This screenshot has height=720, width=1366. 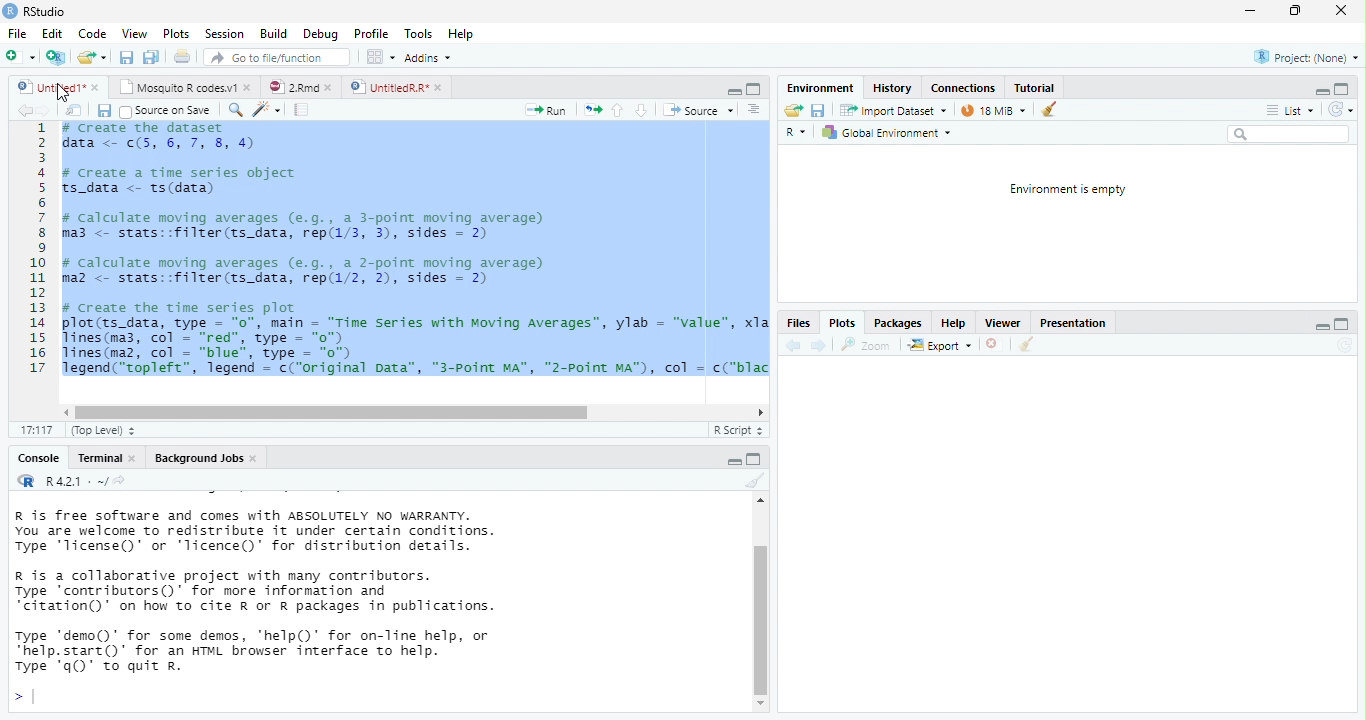 I want to click on save all open document, so click(x=126, y=57).